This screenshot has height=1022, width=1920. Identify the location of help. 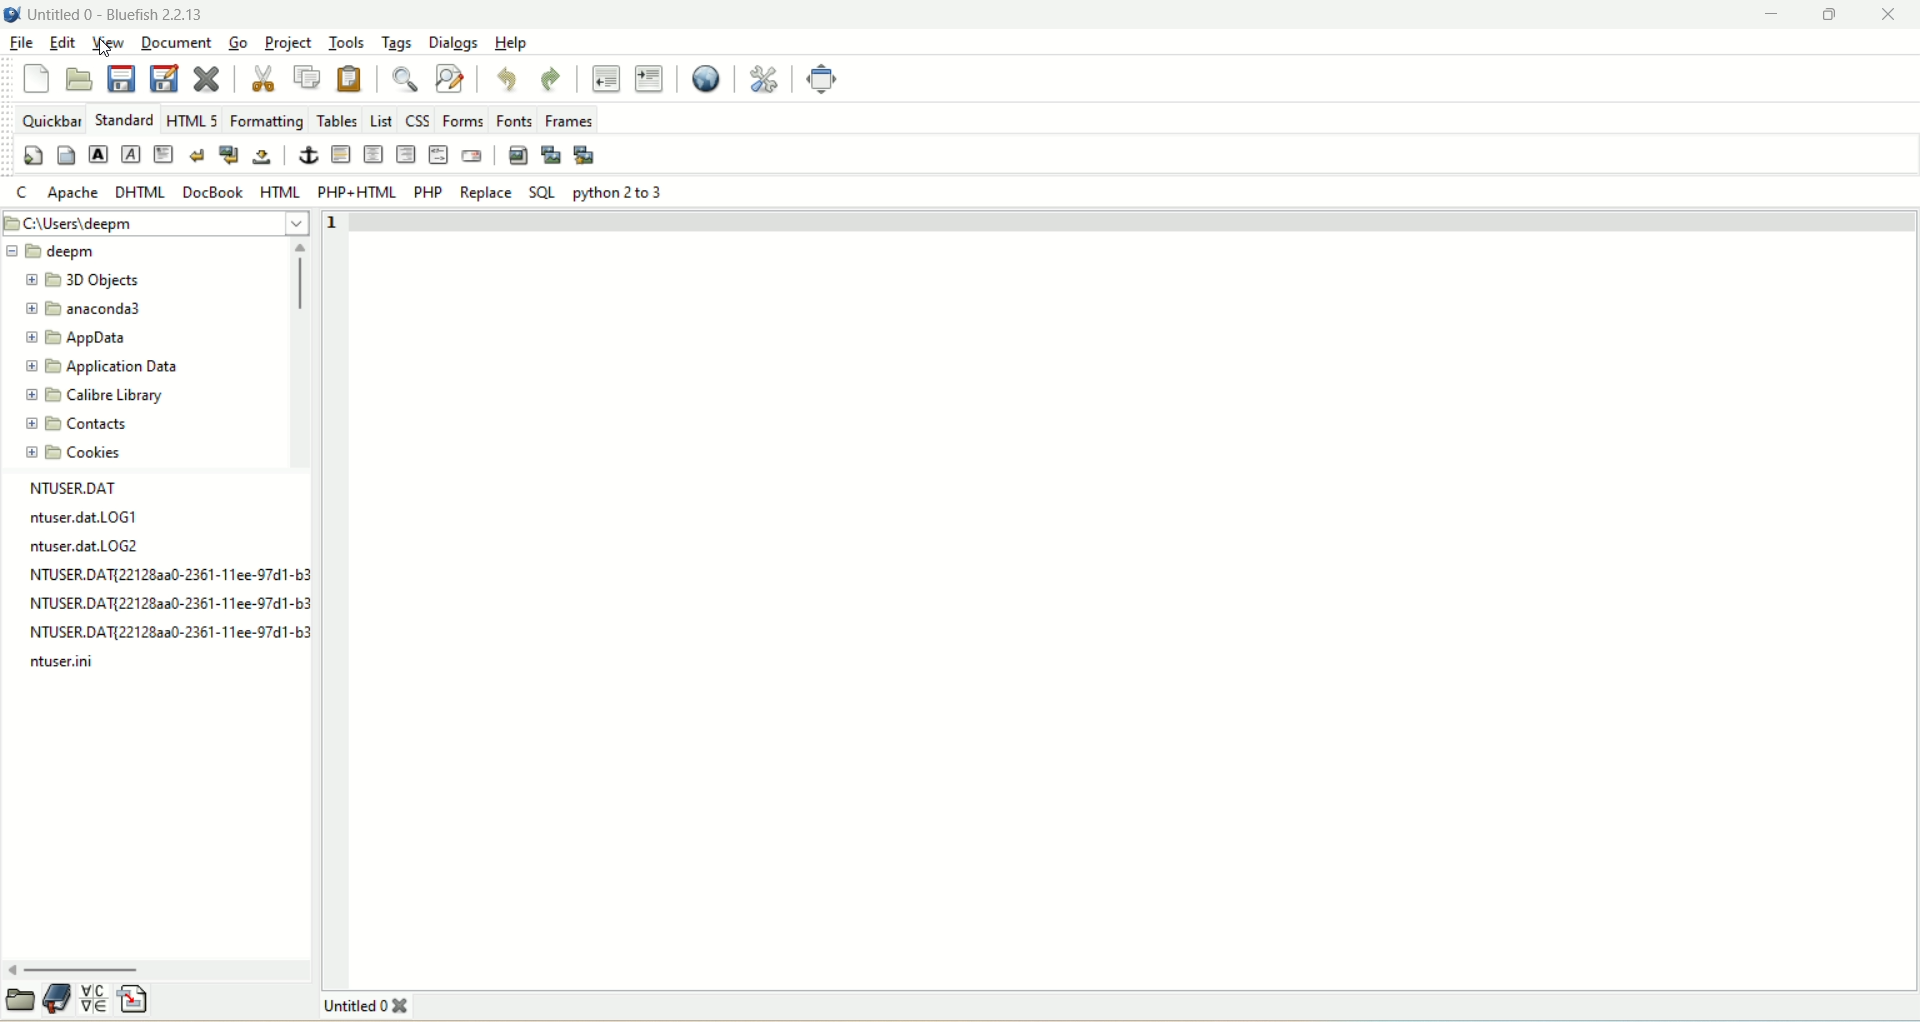
(511, 44).